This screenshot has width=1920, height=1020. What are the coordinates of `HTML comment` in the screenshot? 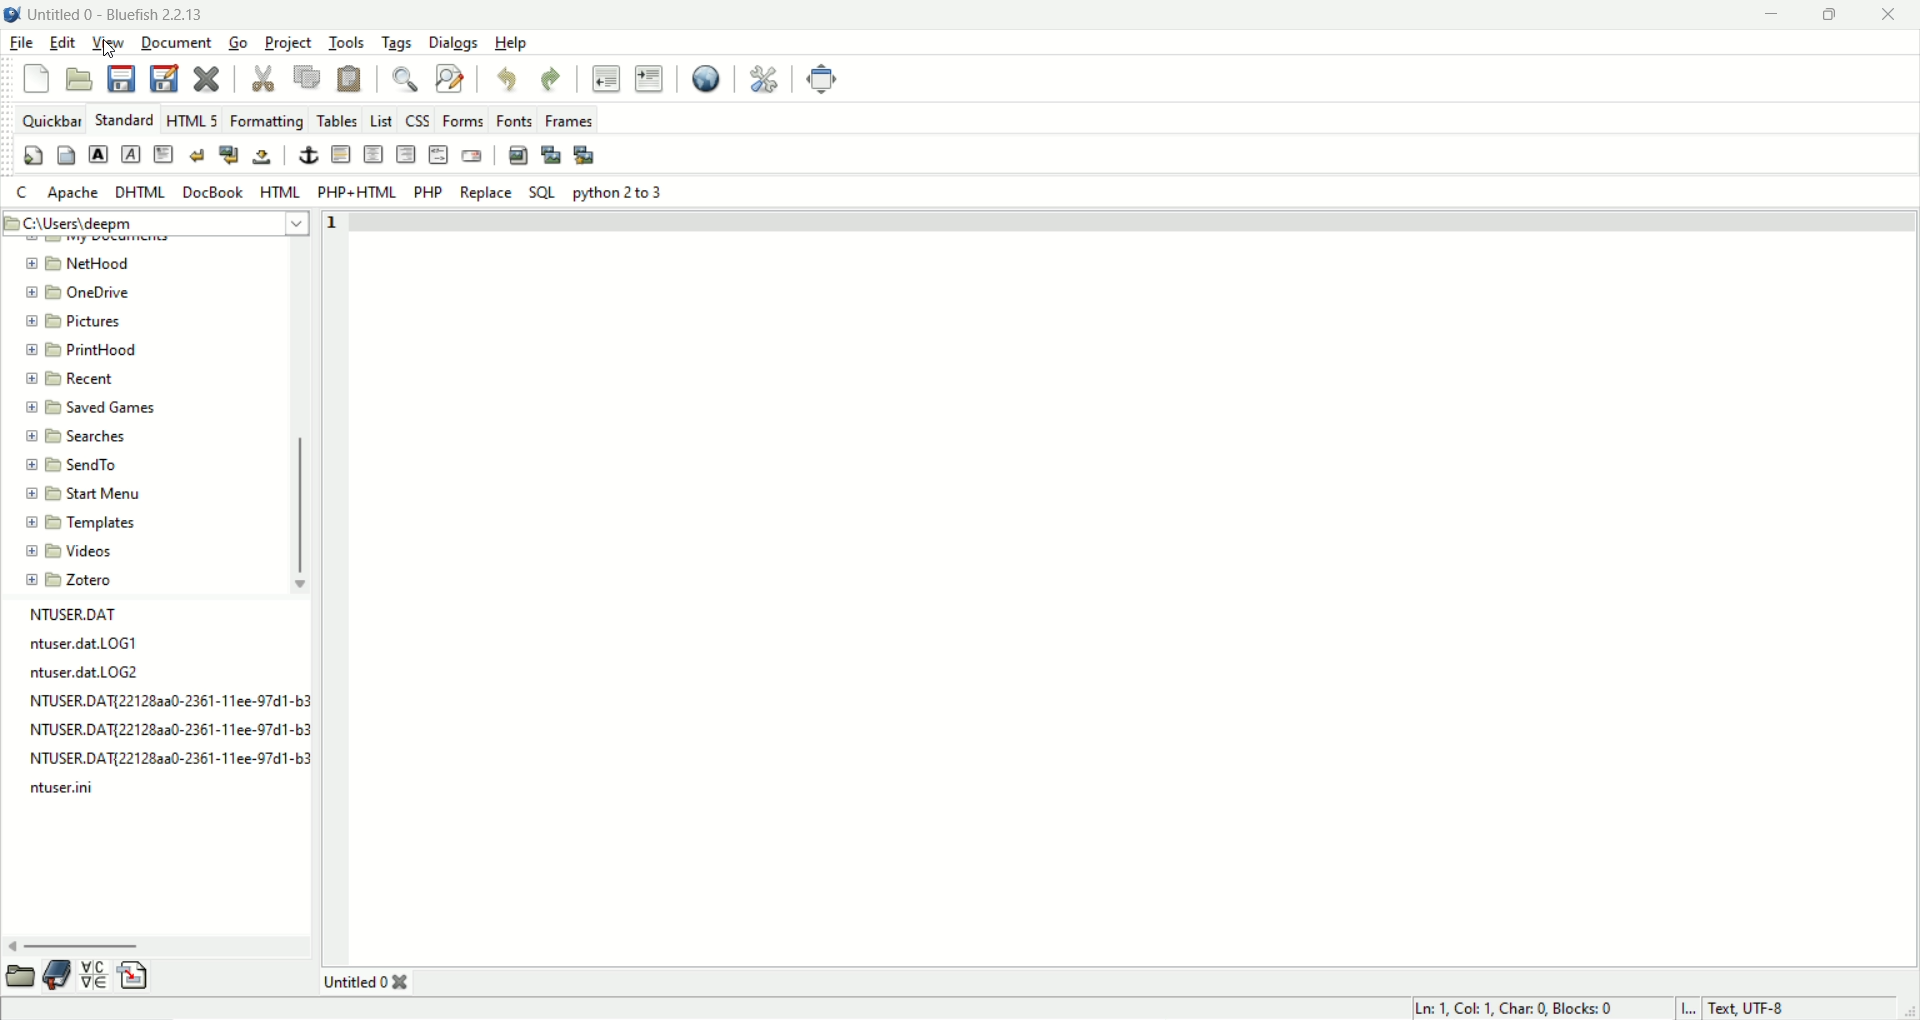 It's located at (437, 155).